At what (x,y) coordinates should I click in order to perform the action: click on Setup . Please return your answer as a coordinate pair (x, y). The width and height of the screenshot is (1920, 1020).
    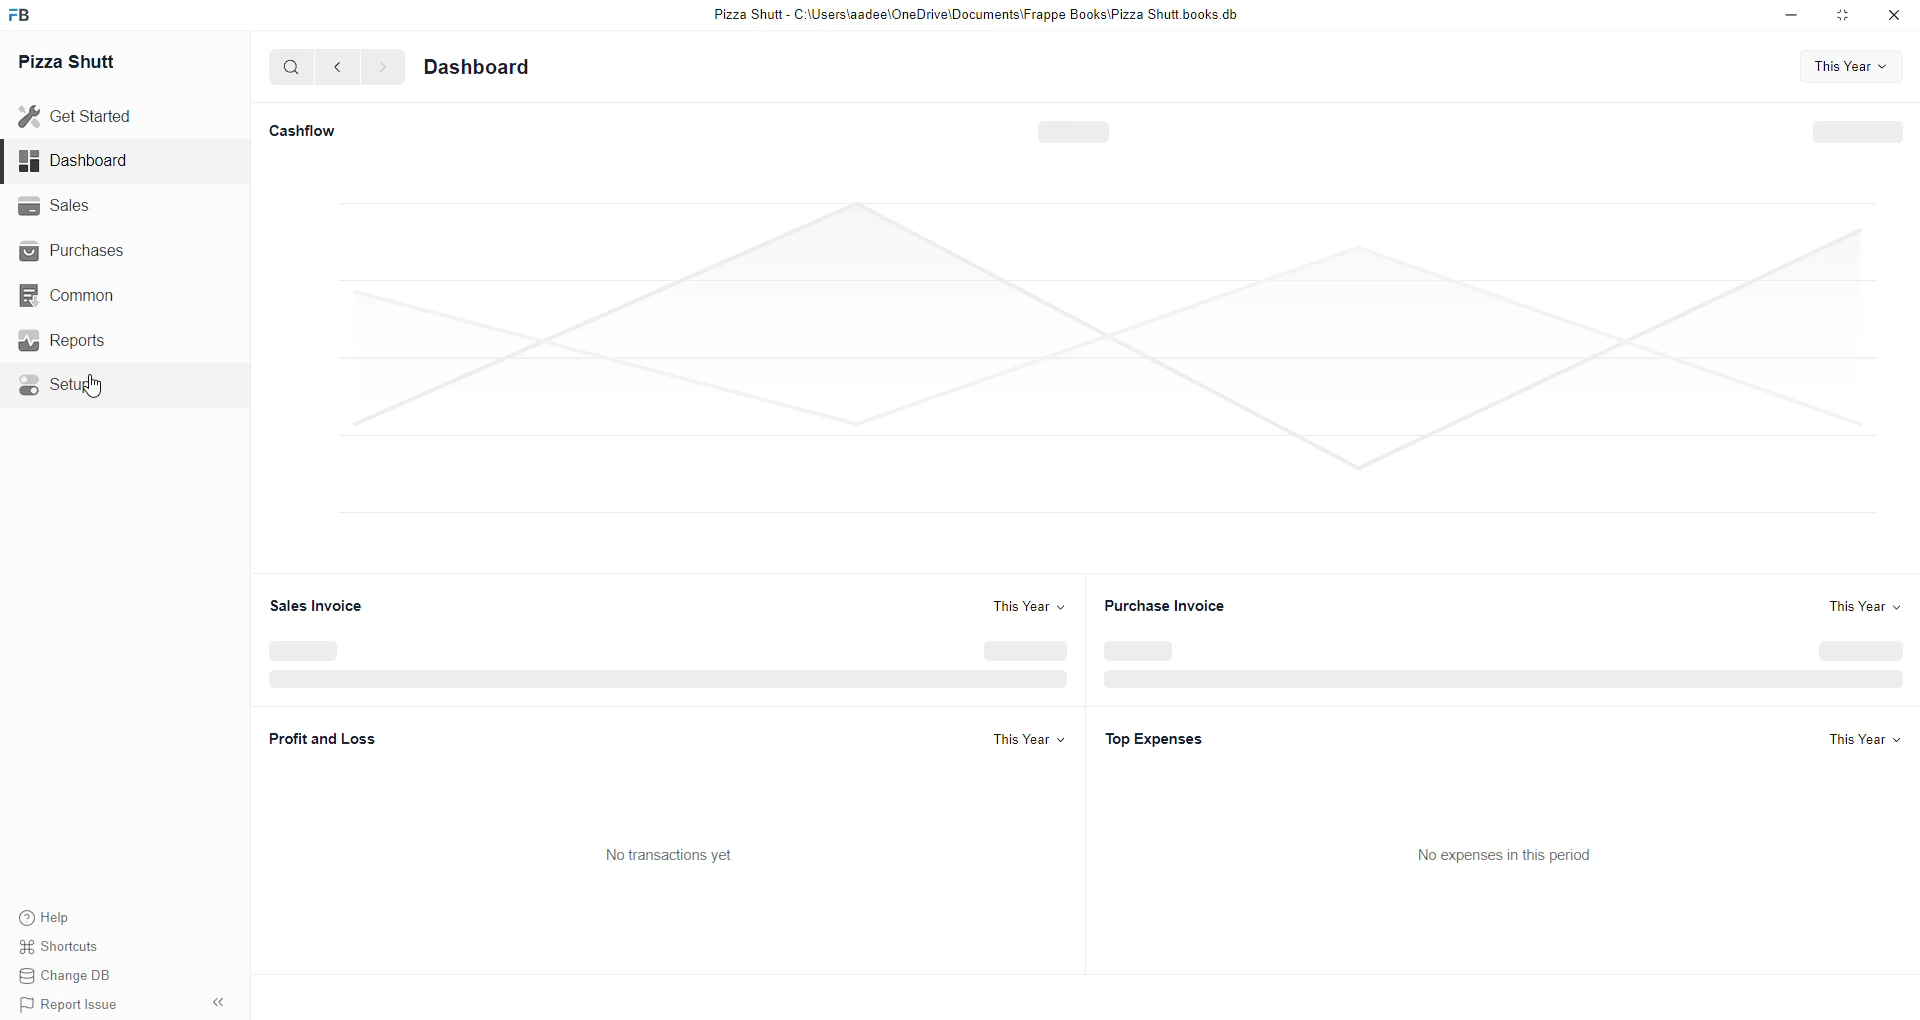
    Looking at the image, I should click on (80, 387).